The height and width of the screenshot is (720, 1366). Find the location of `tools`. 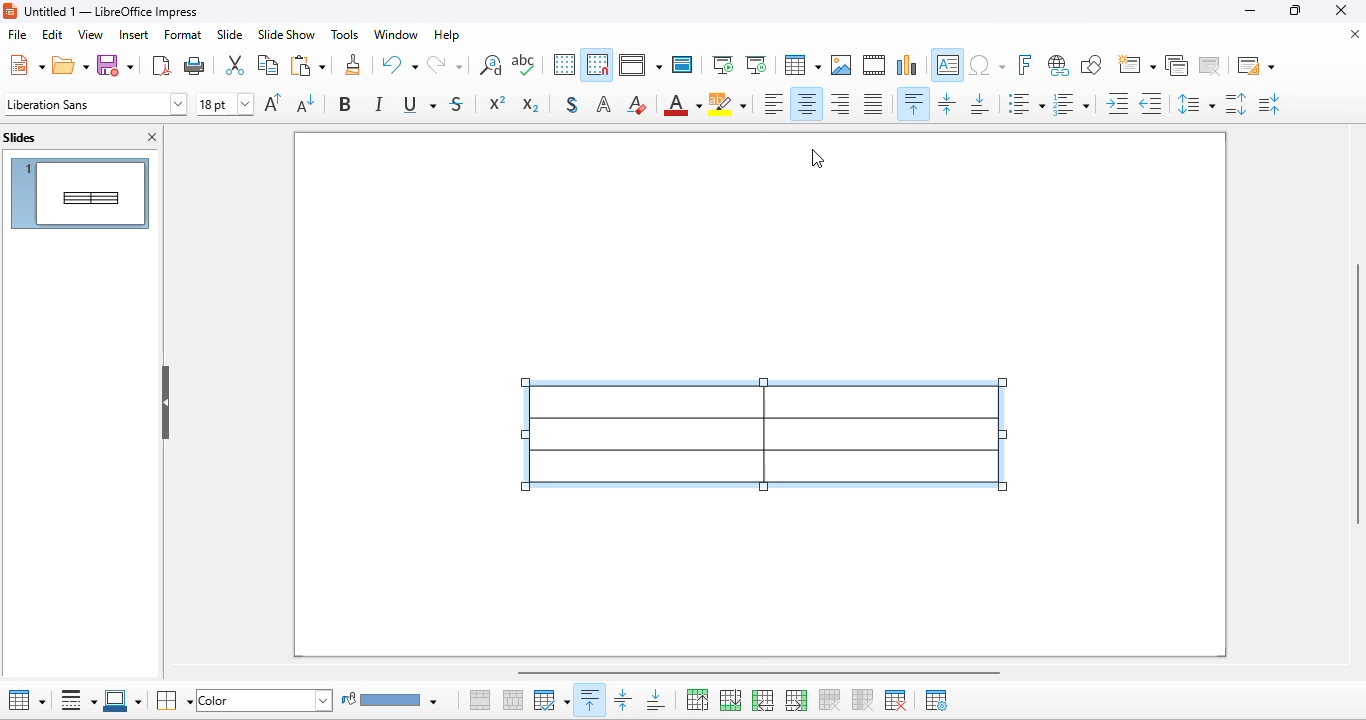

tools is located at coordinates (344, 34).